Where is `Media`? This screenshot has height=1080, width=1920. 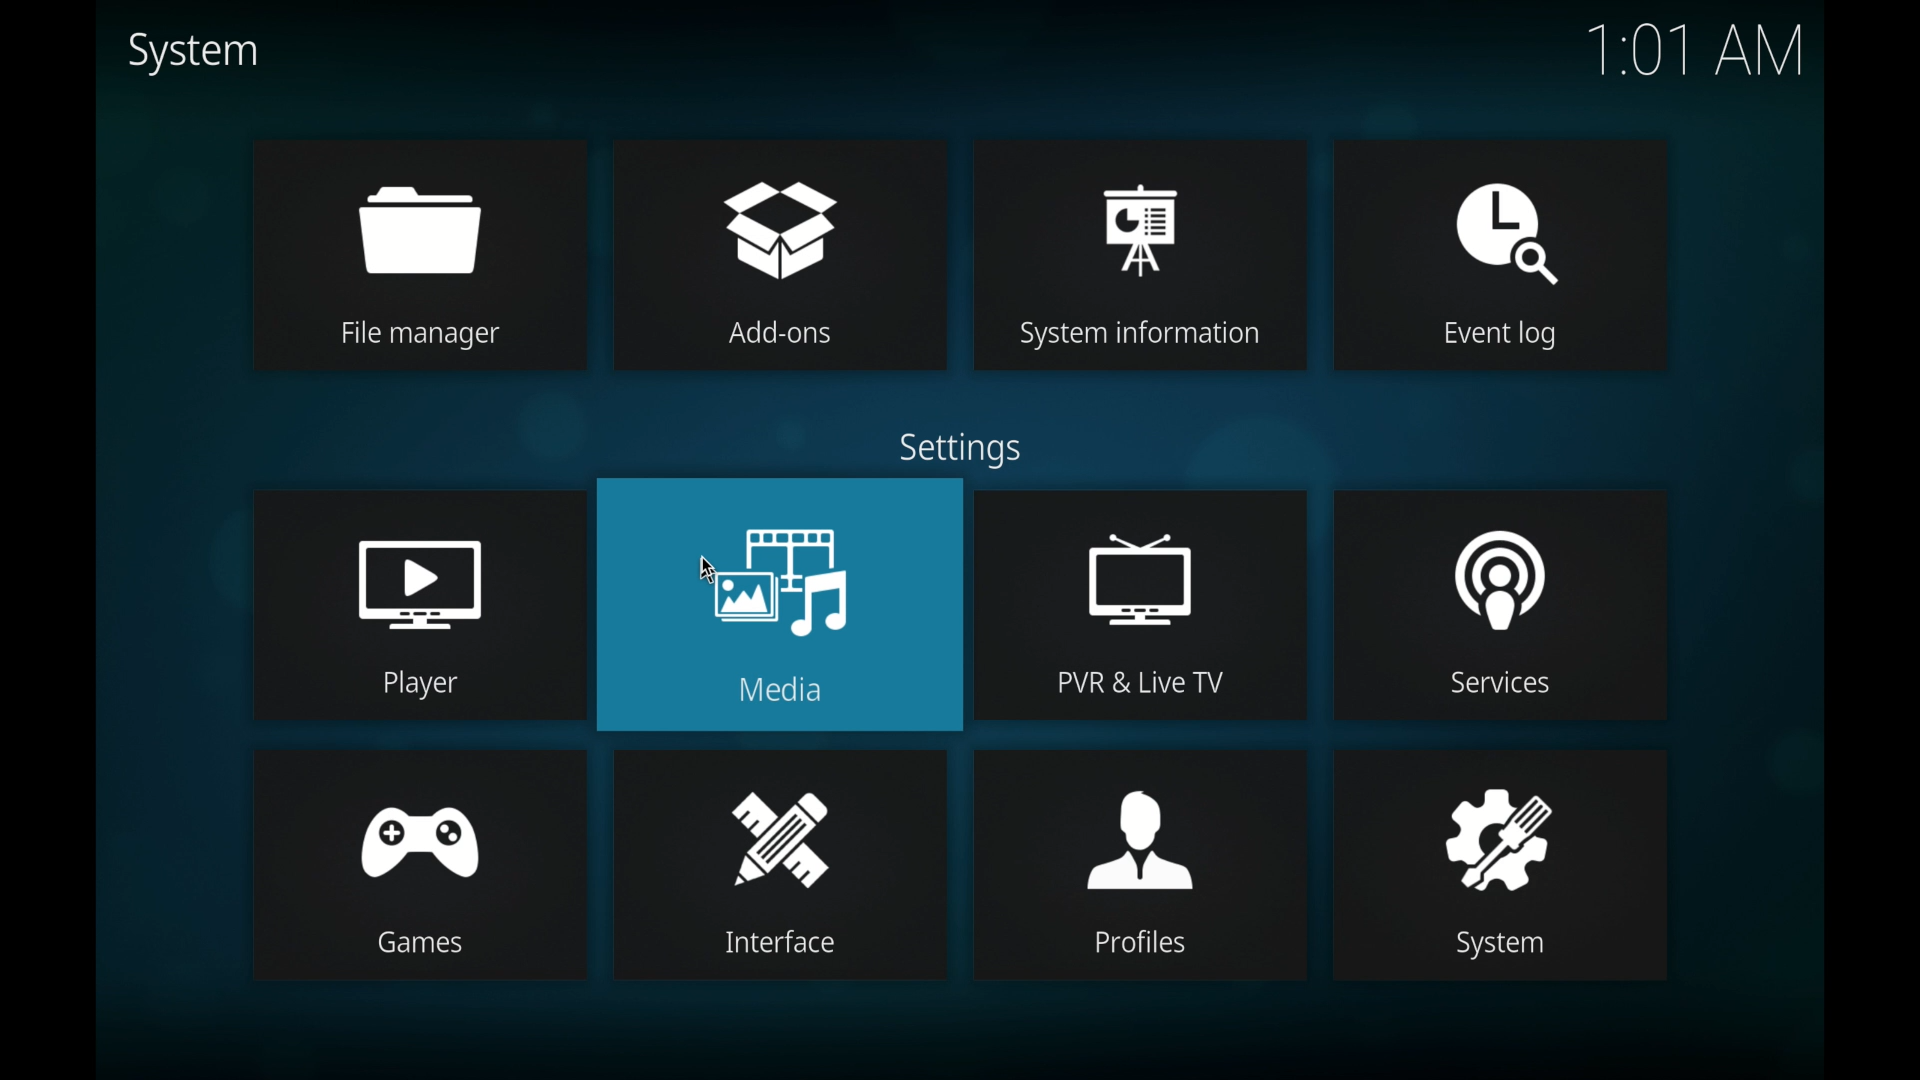 Media is located at coordinates (790, 690).